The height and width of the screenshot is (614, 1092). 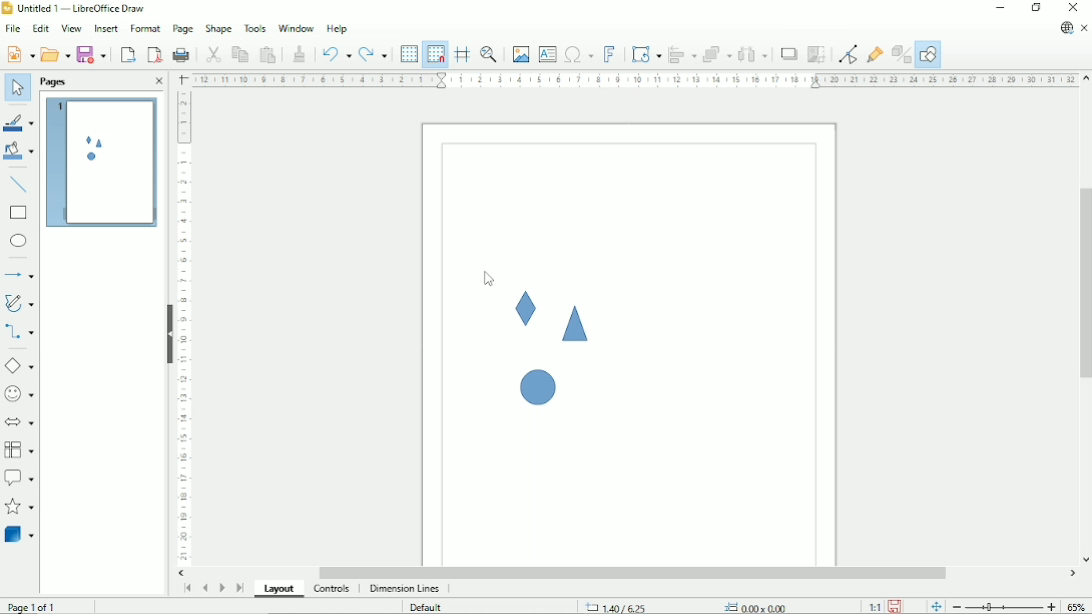 I want to click on Scroll to previous page, so click(x=204, y=589).